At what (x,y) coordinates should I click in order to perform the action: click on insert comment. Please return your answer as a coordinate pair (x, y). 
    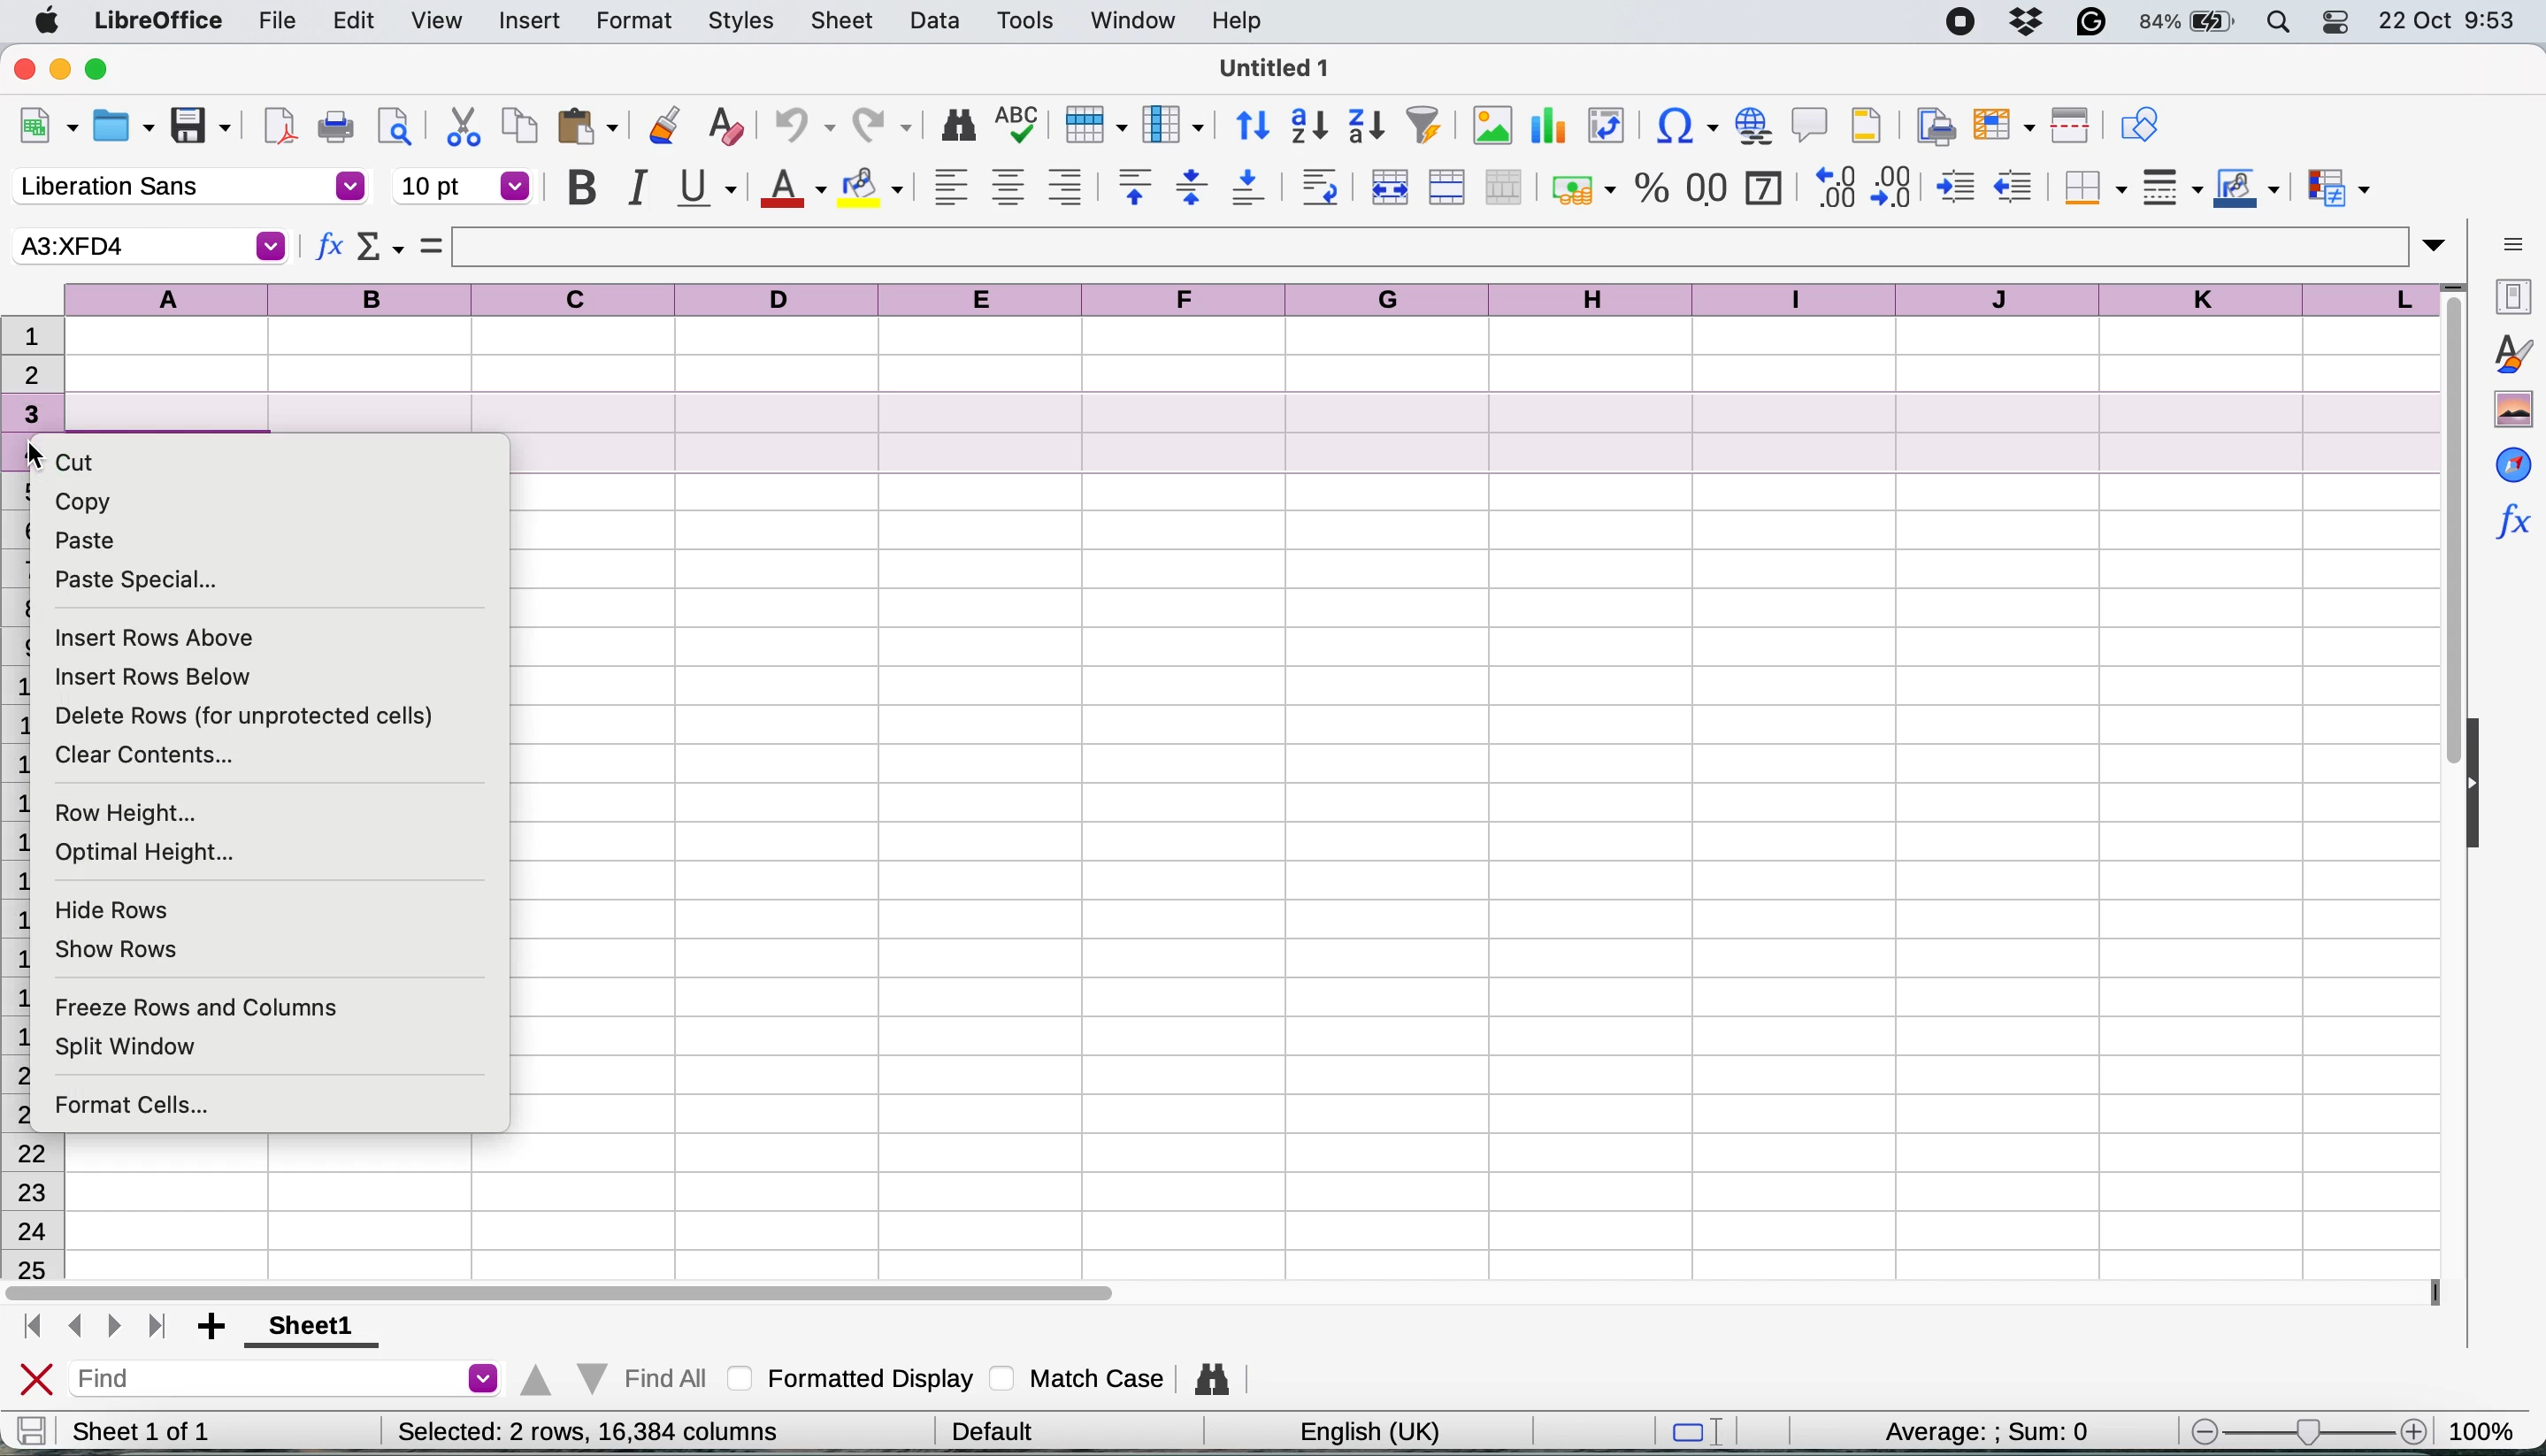
    Looking at the image, I should click on (1811, 124).